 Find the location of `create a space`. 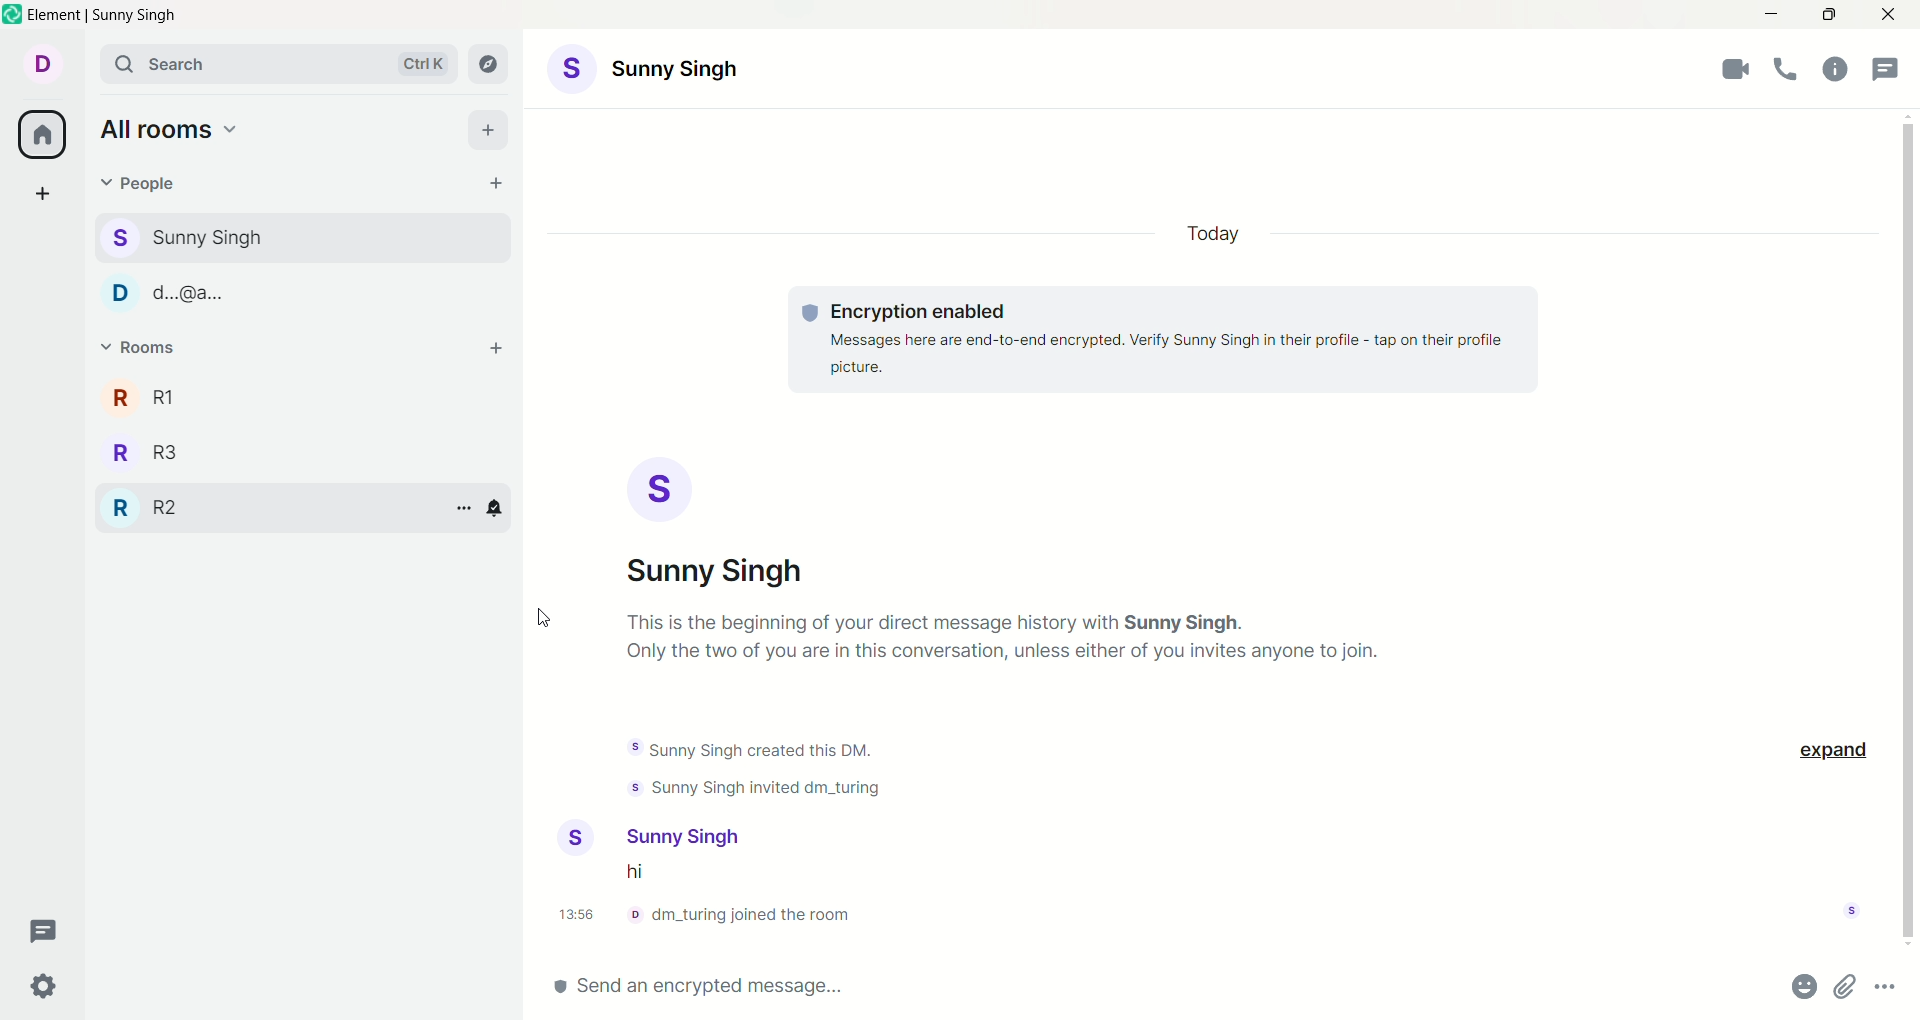

create a space is located at coordinates (46, 193).